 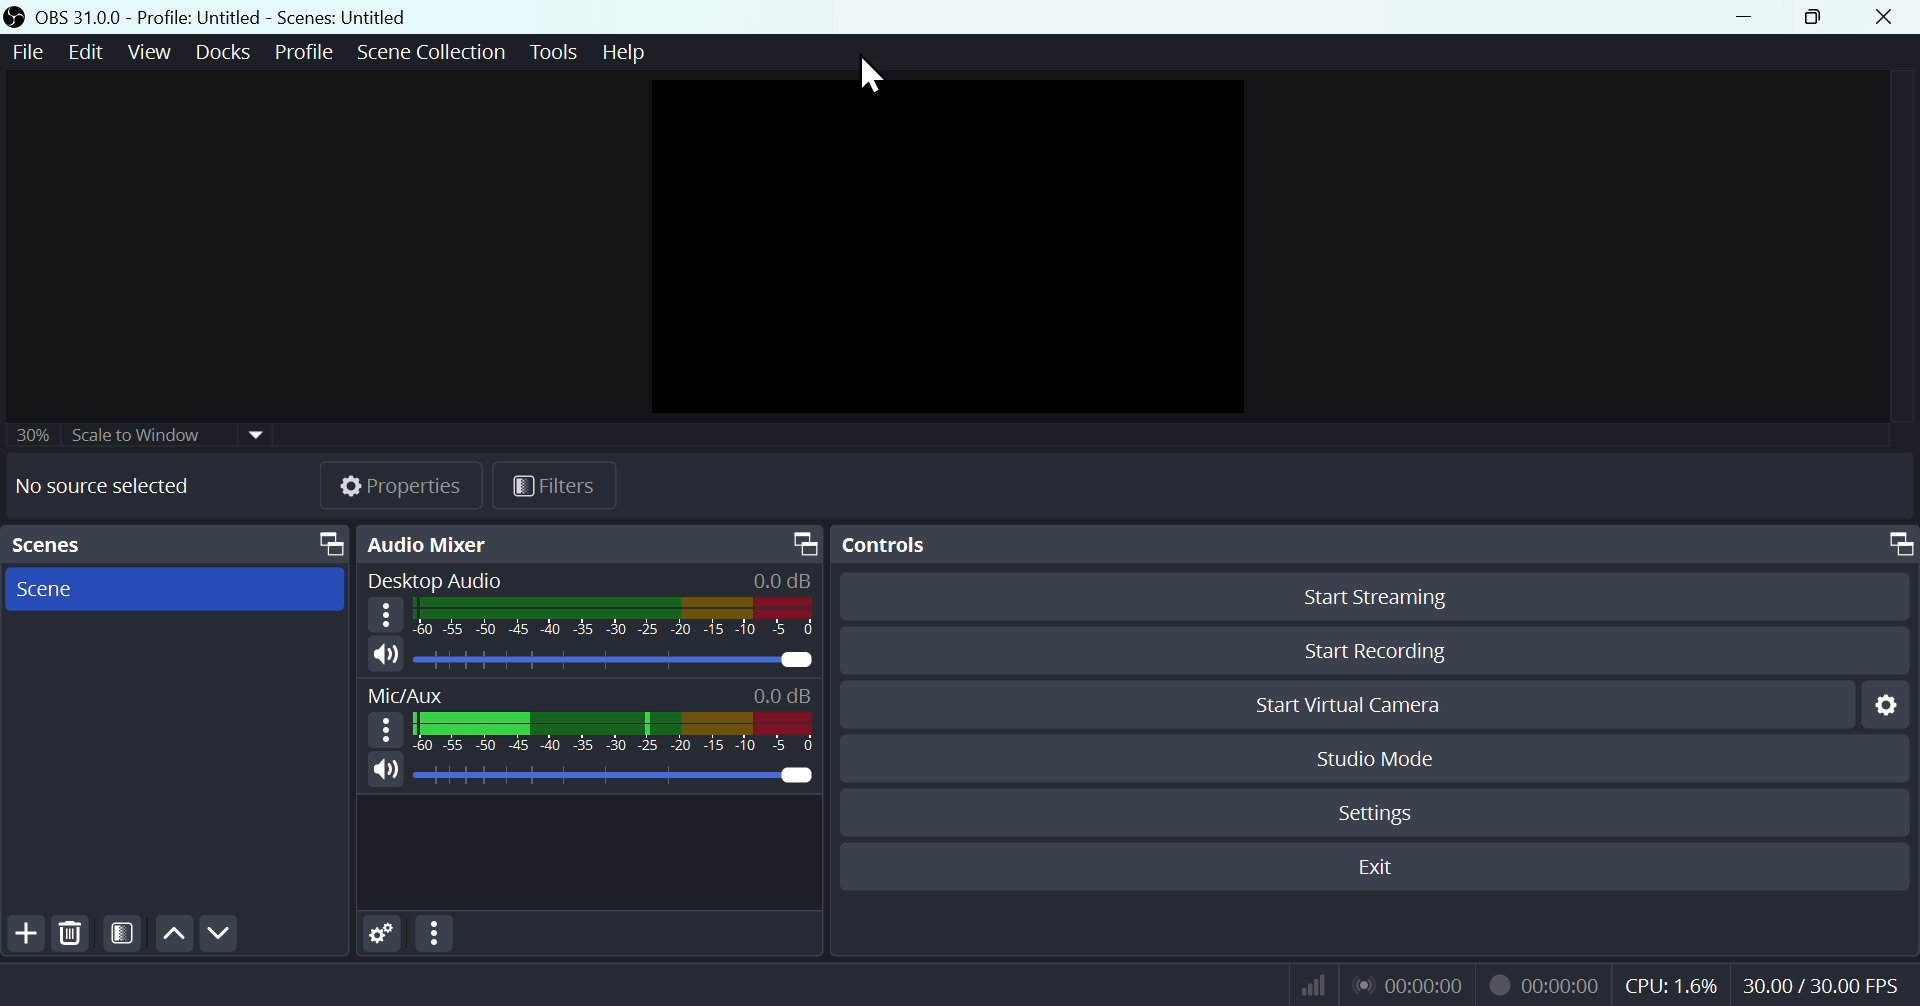 I want to click on More options, so click(x=390, y=612).